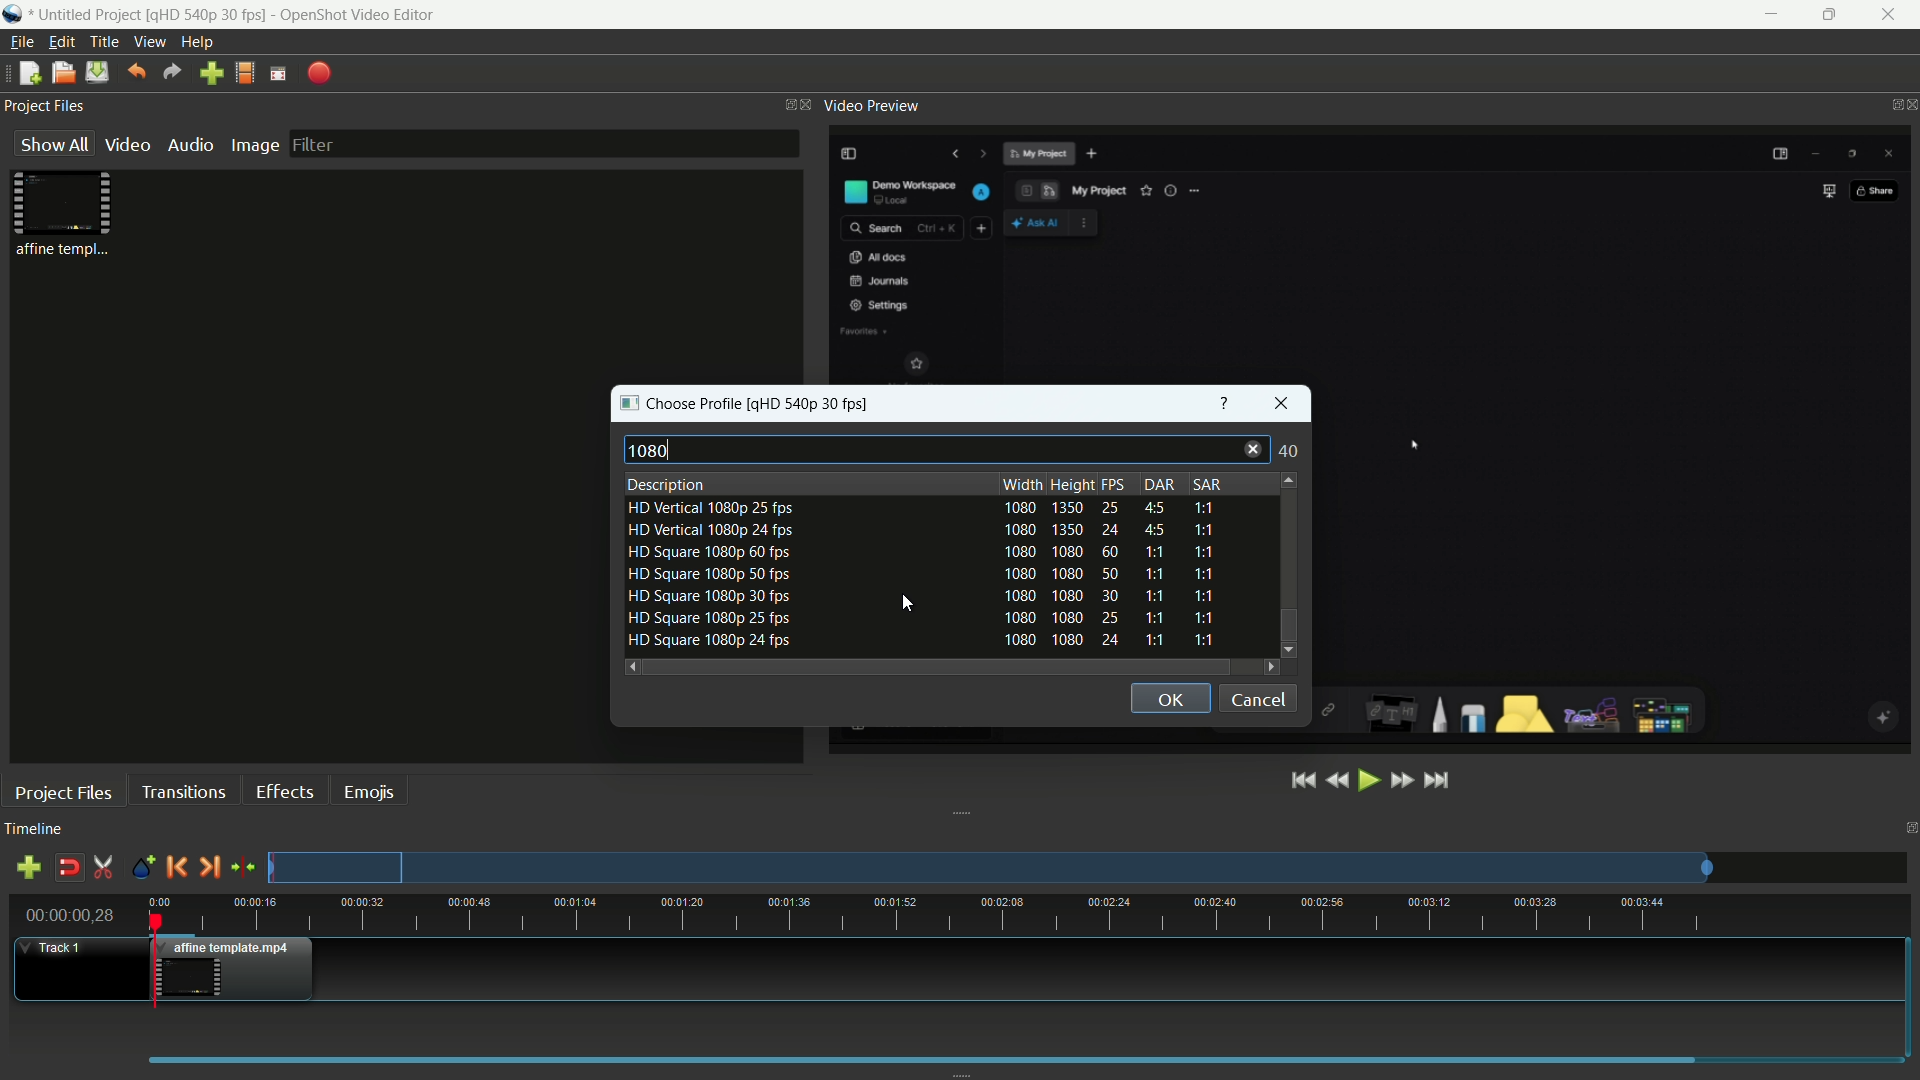 This screenshot has width=1920, height=1080. I want to click on create marker, so click(143, 869).